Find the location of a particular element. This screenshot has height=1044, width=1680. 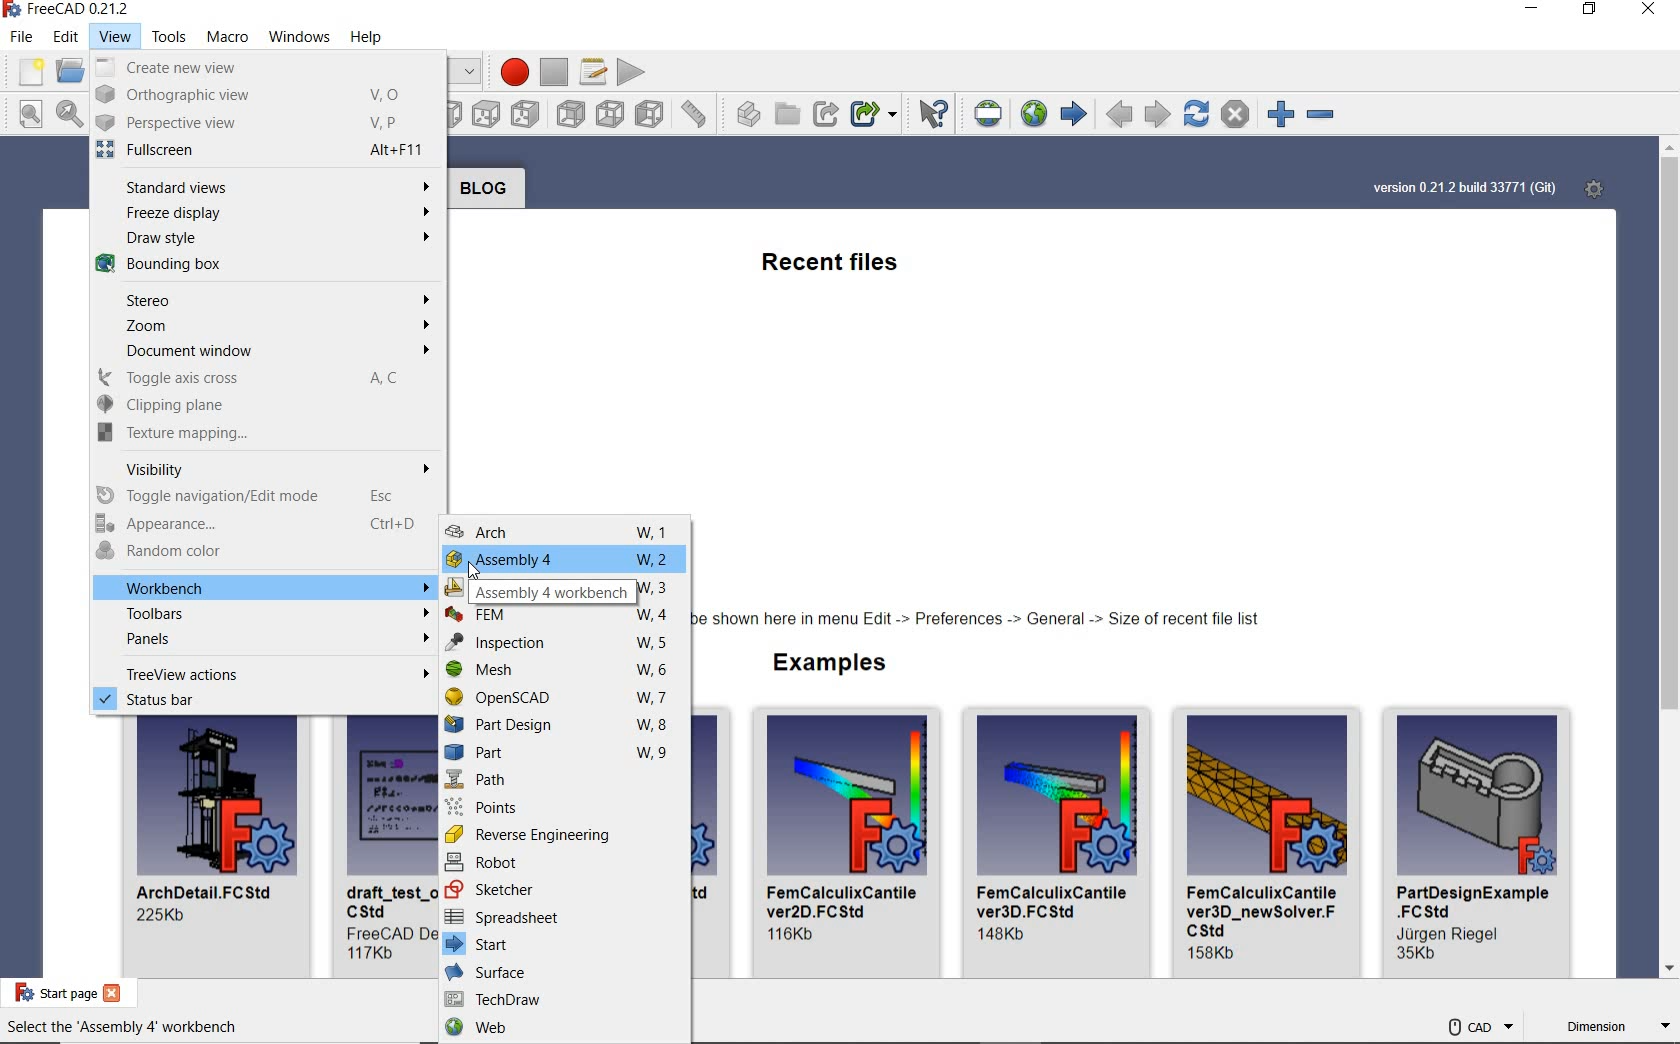

windows is located at coordinates (300, 37).